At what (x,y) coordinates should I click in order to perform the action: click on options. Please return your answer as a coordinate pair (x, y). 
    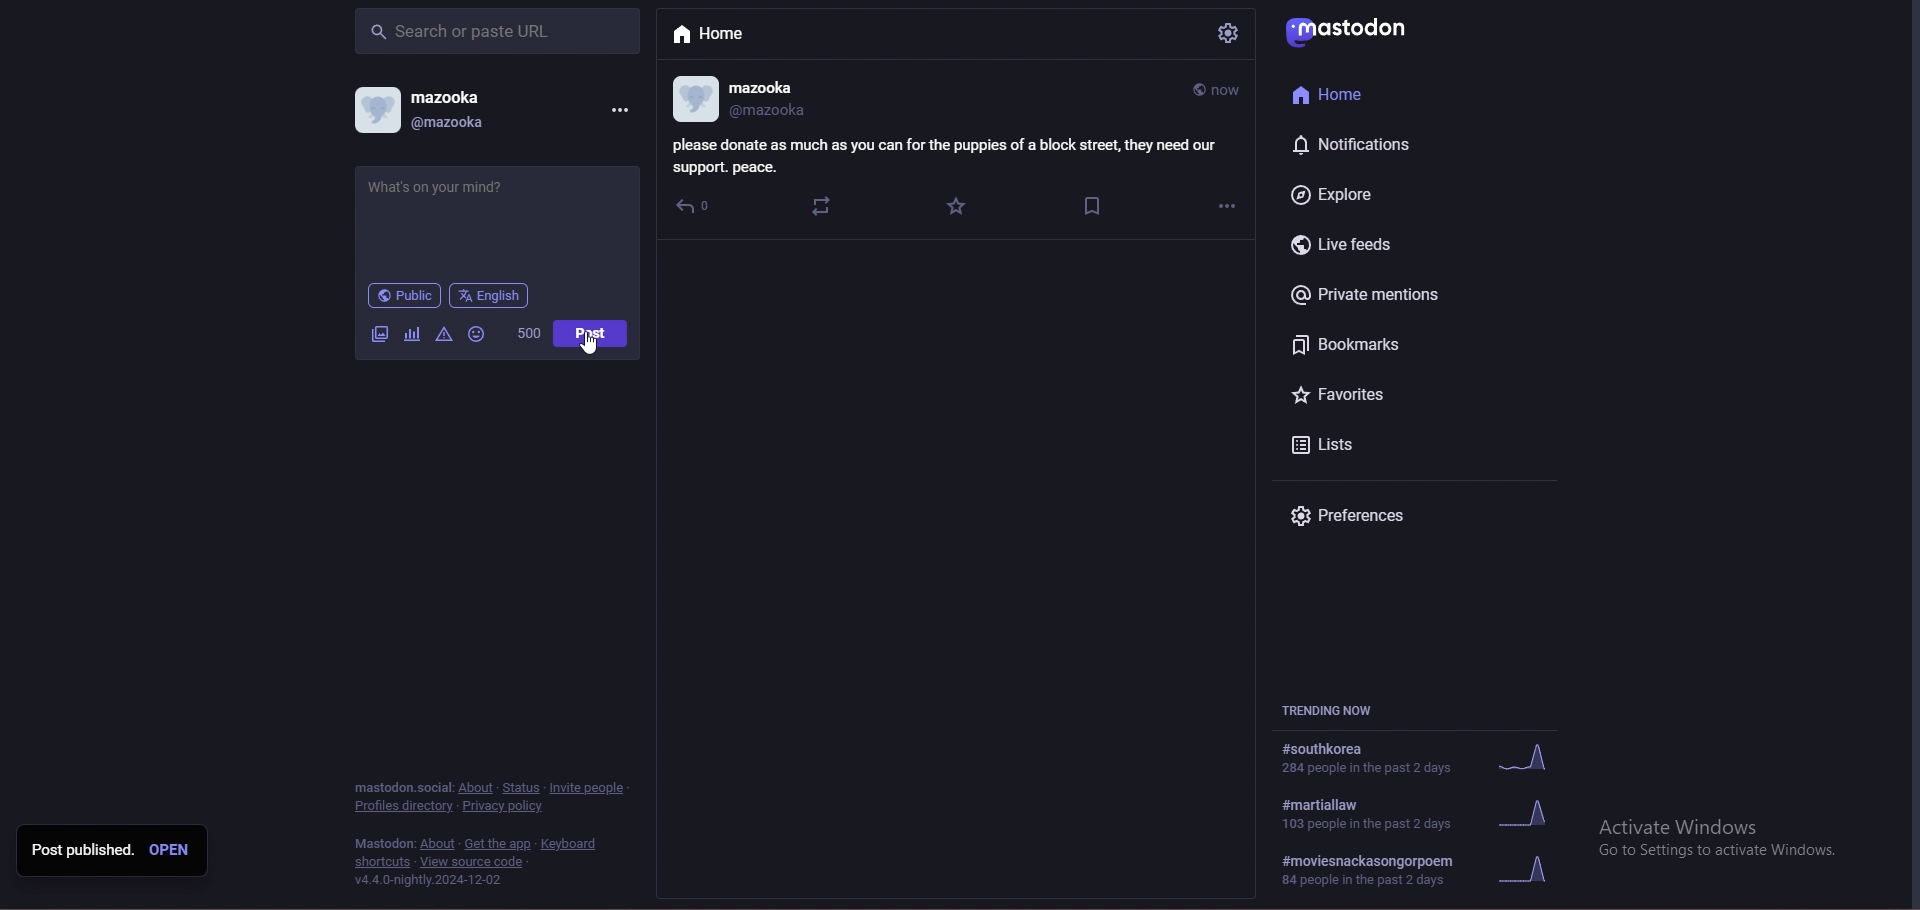
    Looking at the image, I should click on (624, 109).